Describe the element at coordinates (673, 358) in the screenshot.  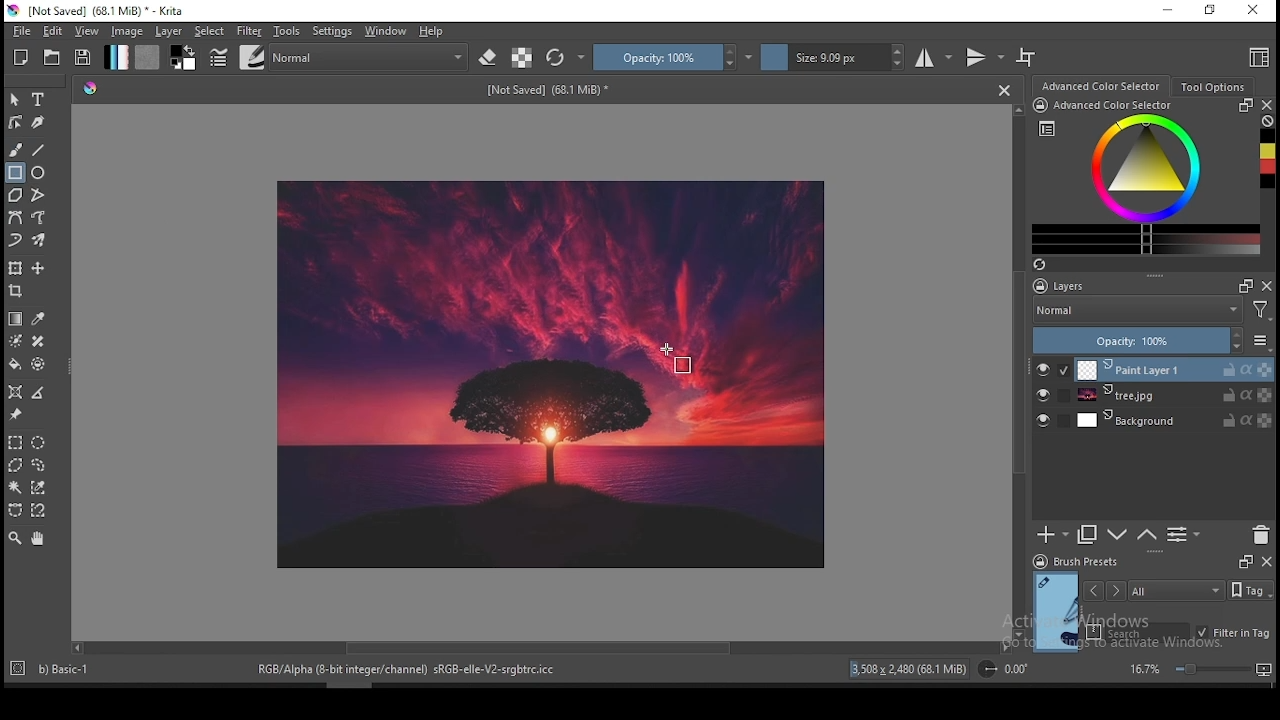
I see `mouse pointer` at that location.